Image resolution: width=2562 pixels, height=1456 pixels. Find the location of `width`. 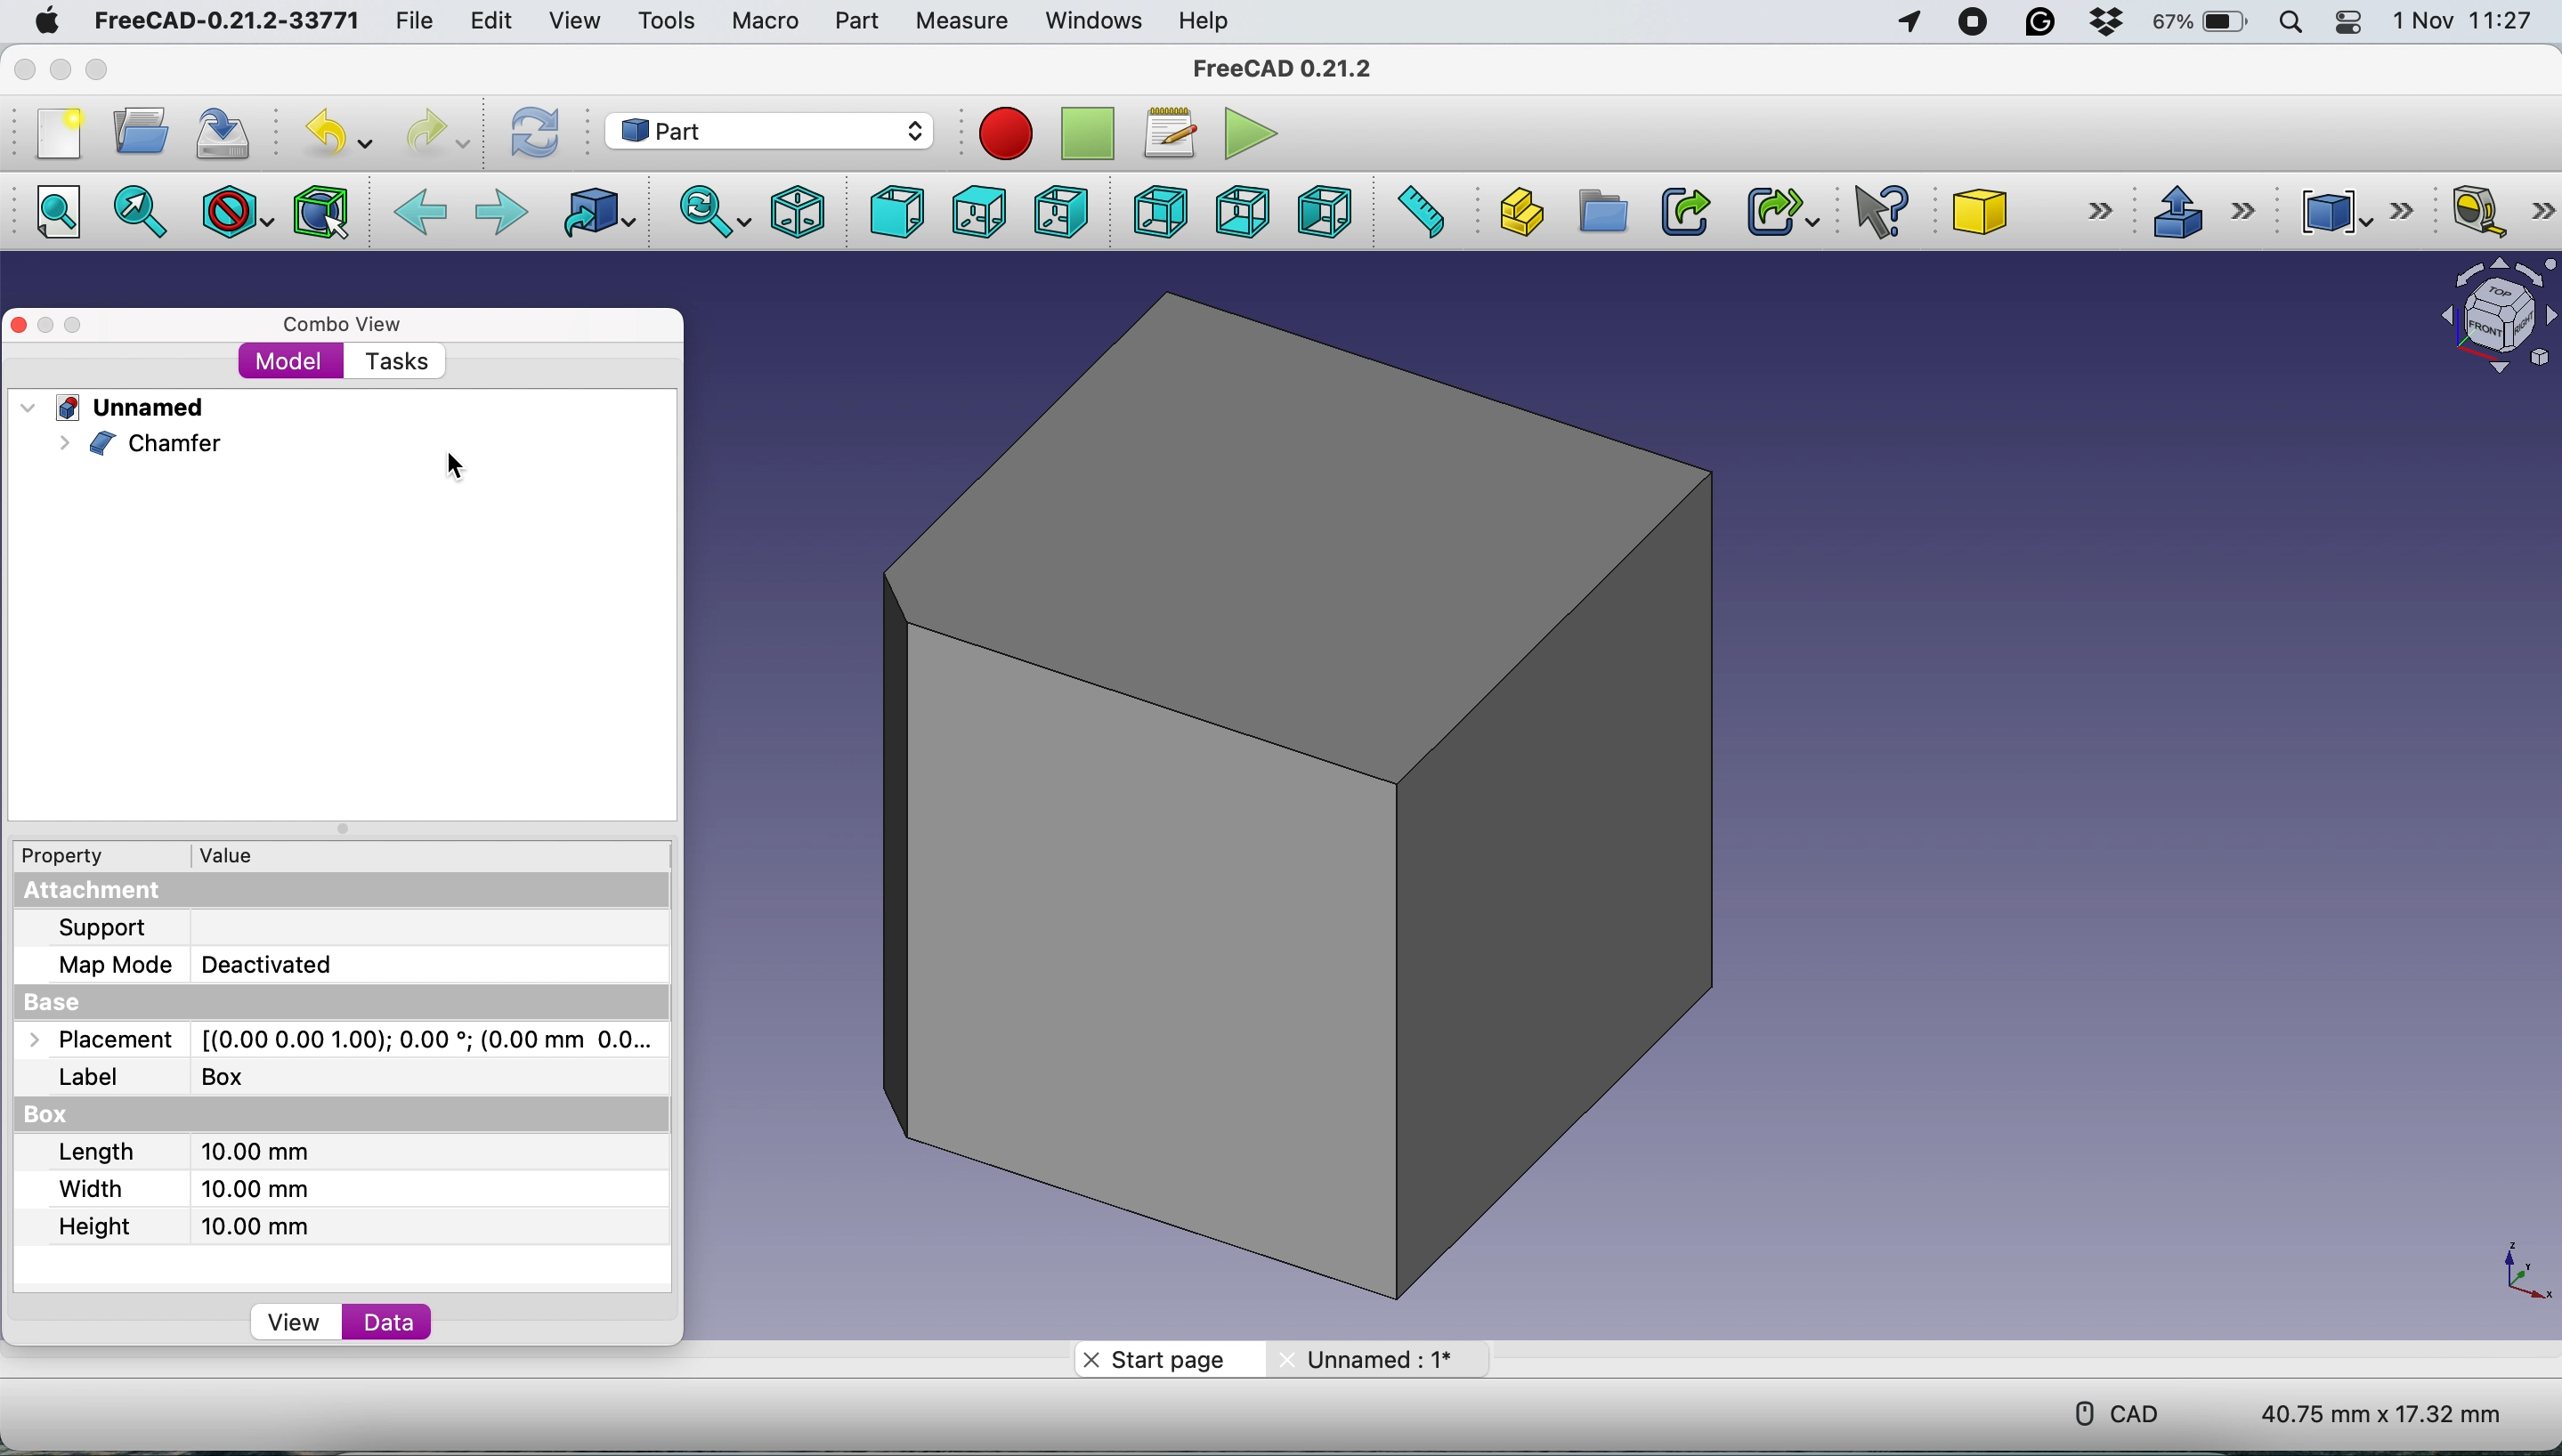

width is located at coordinates (180, 1188).